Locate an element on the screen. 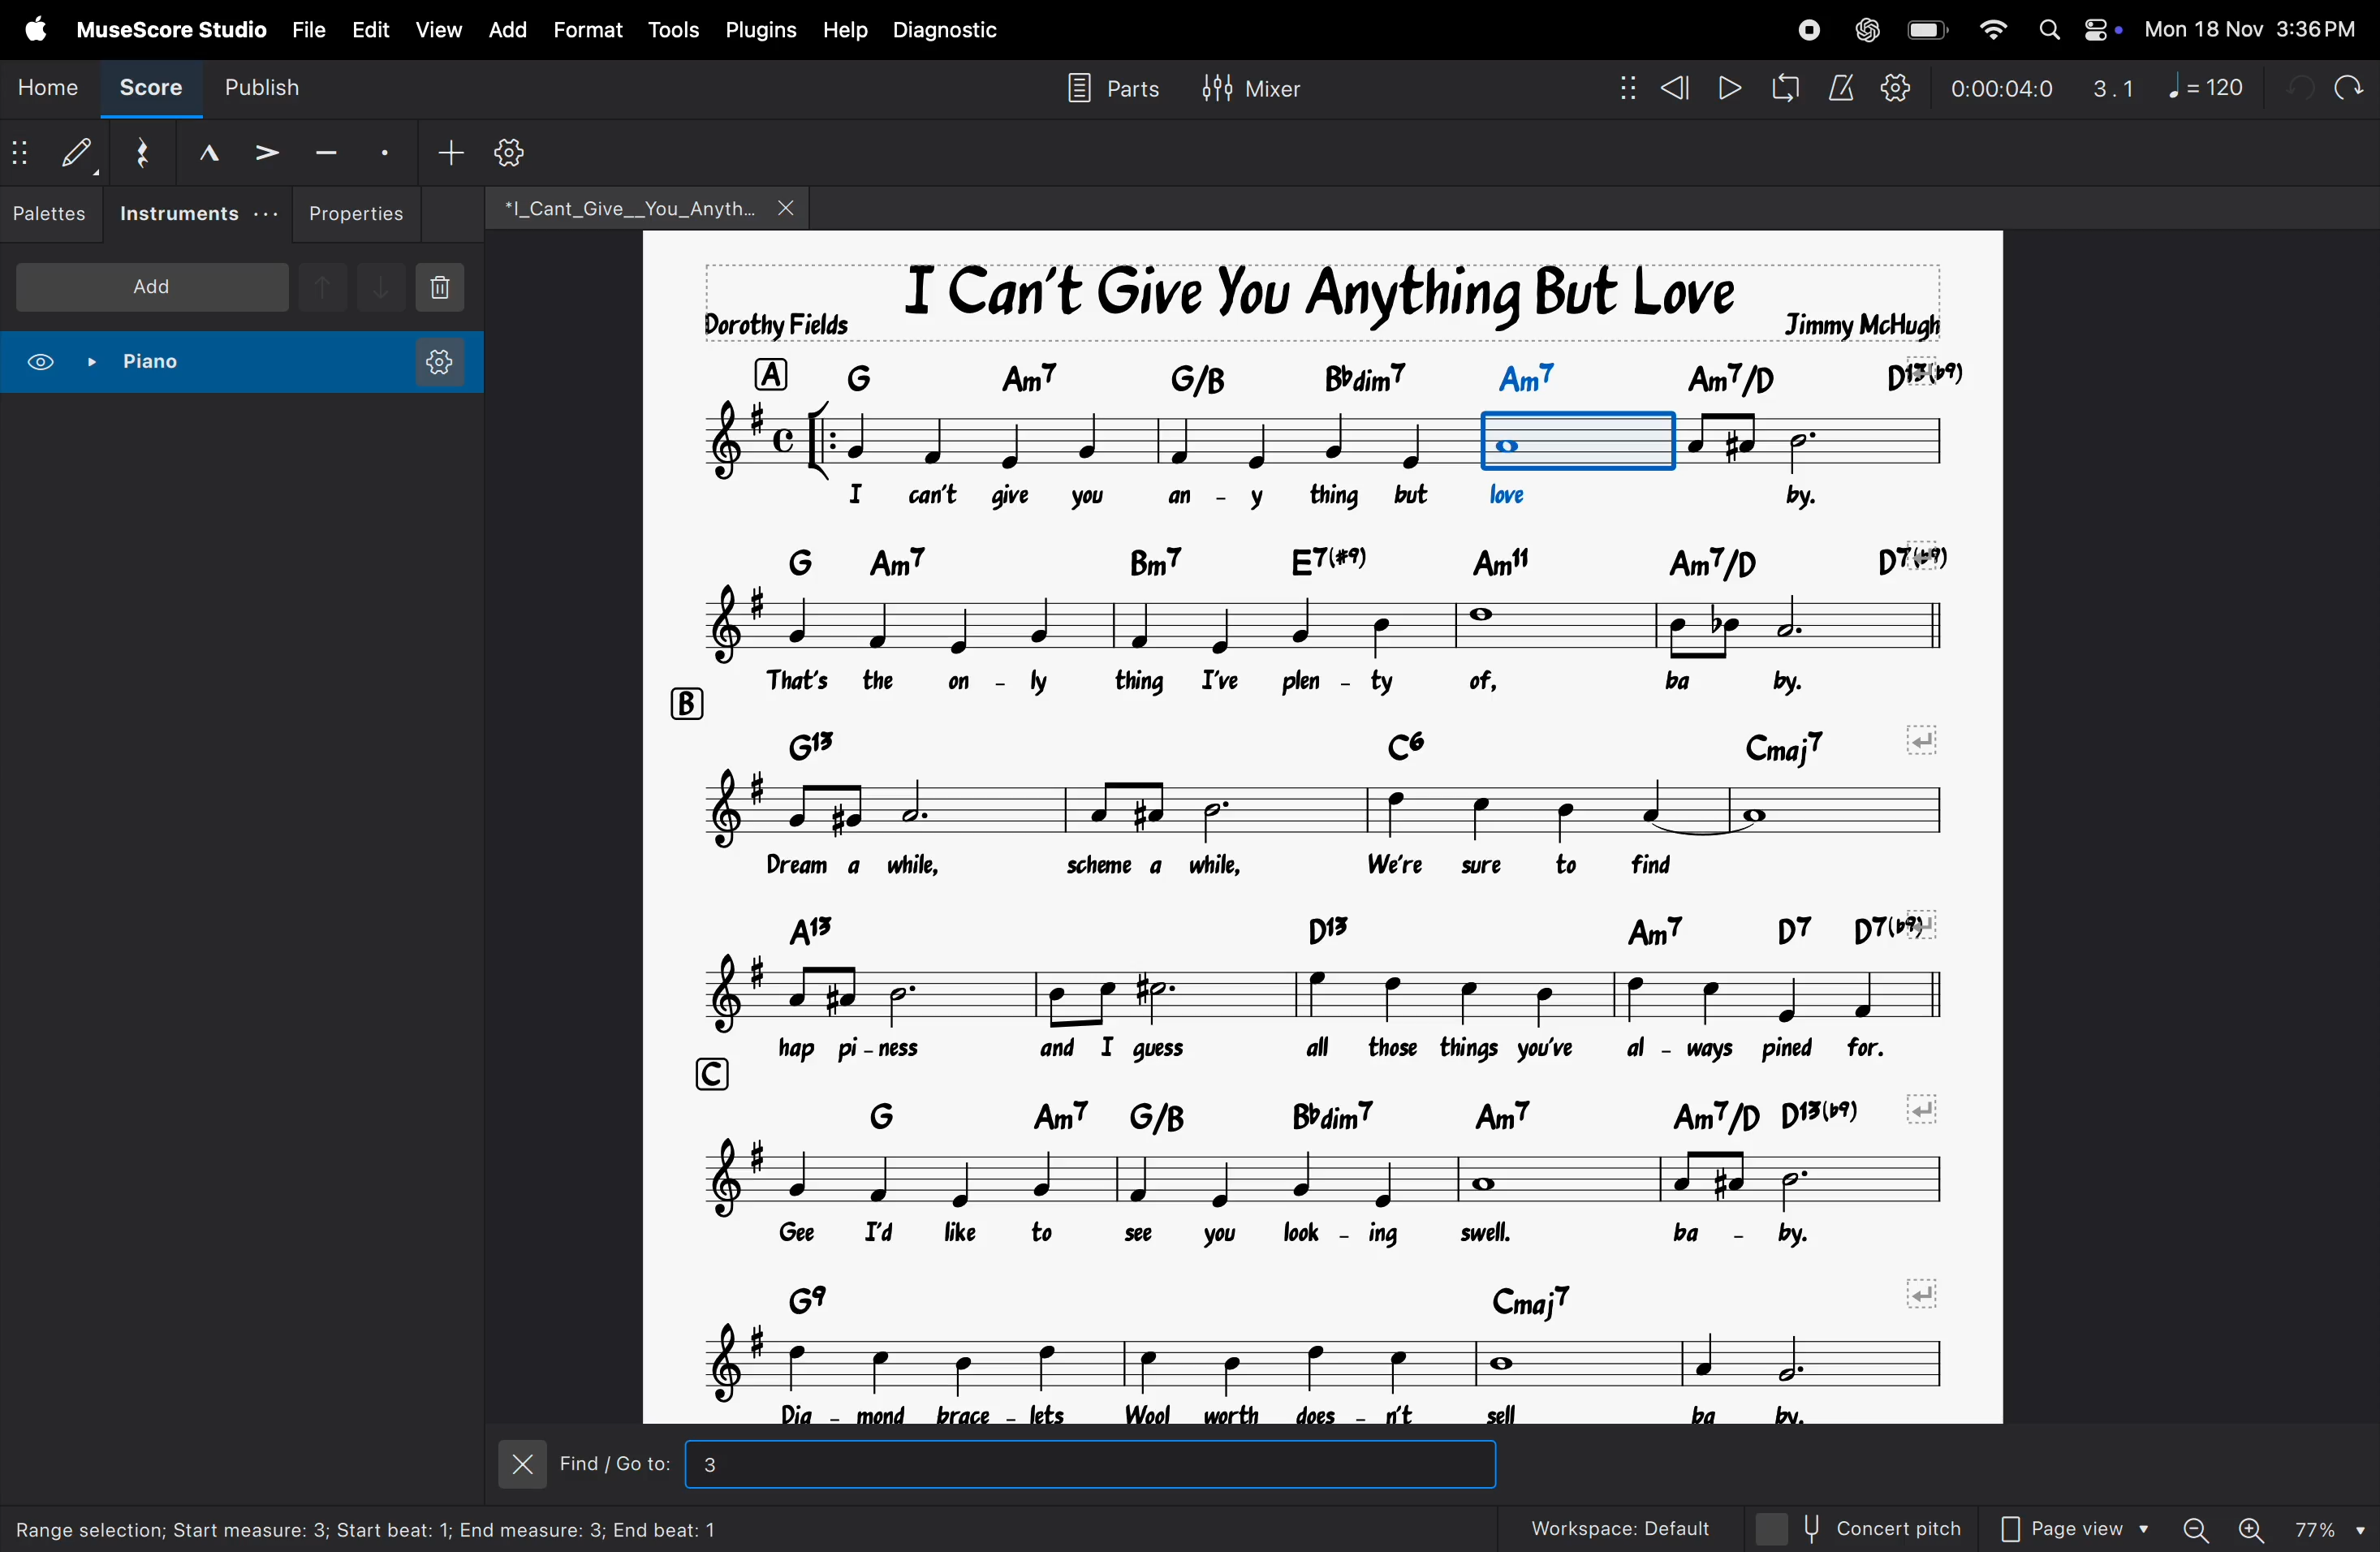 The image size is (2380, 1552). row is located at coordinates (685, 702).